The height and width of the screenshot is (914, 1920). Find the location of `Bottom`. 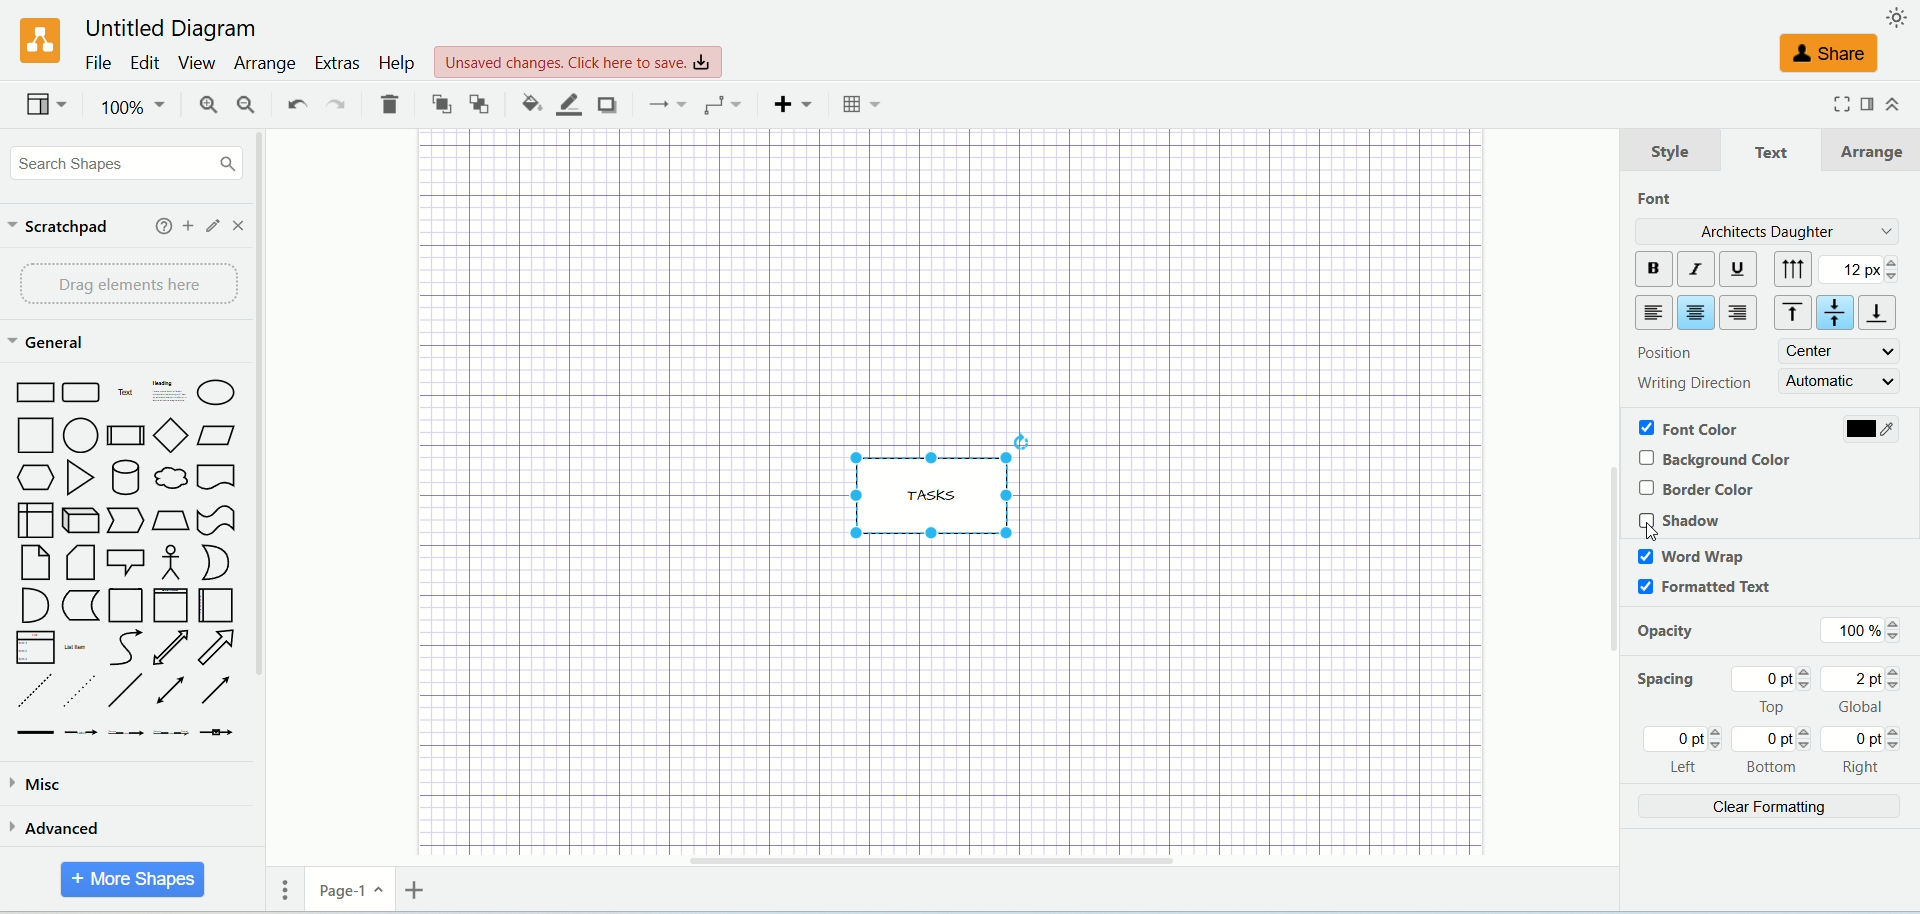

Bottom is located at coordinates (1774, 752).